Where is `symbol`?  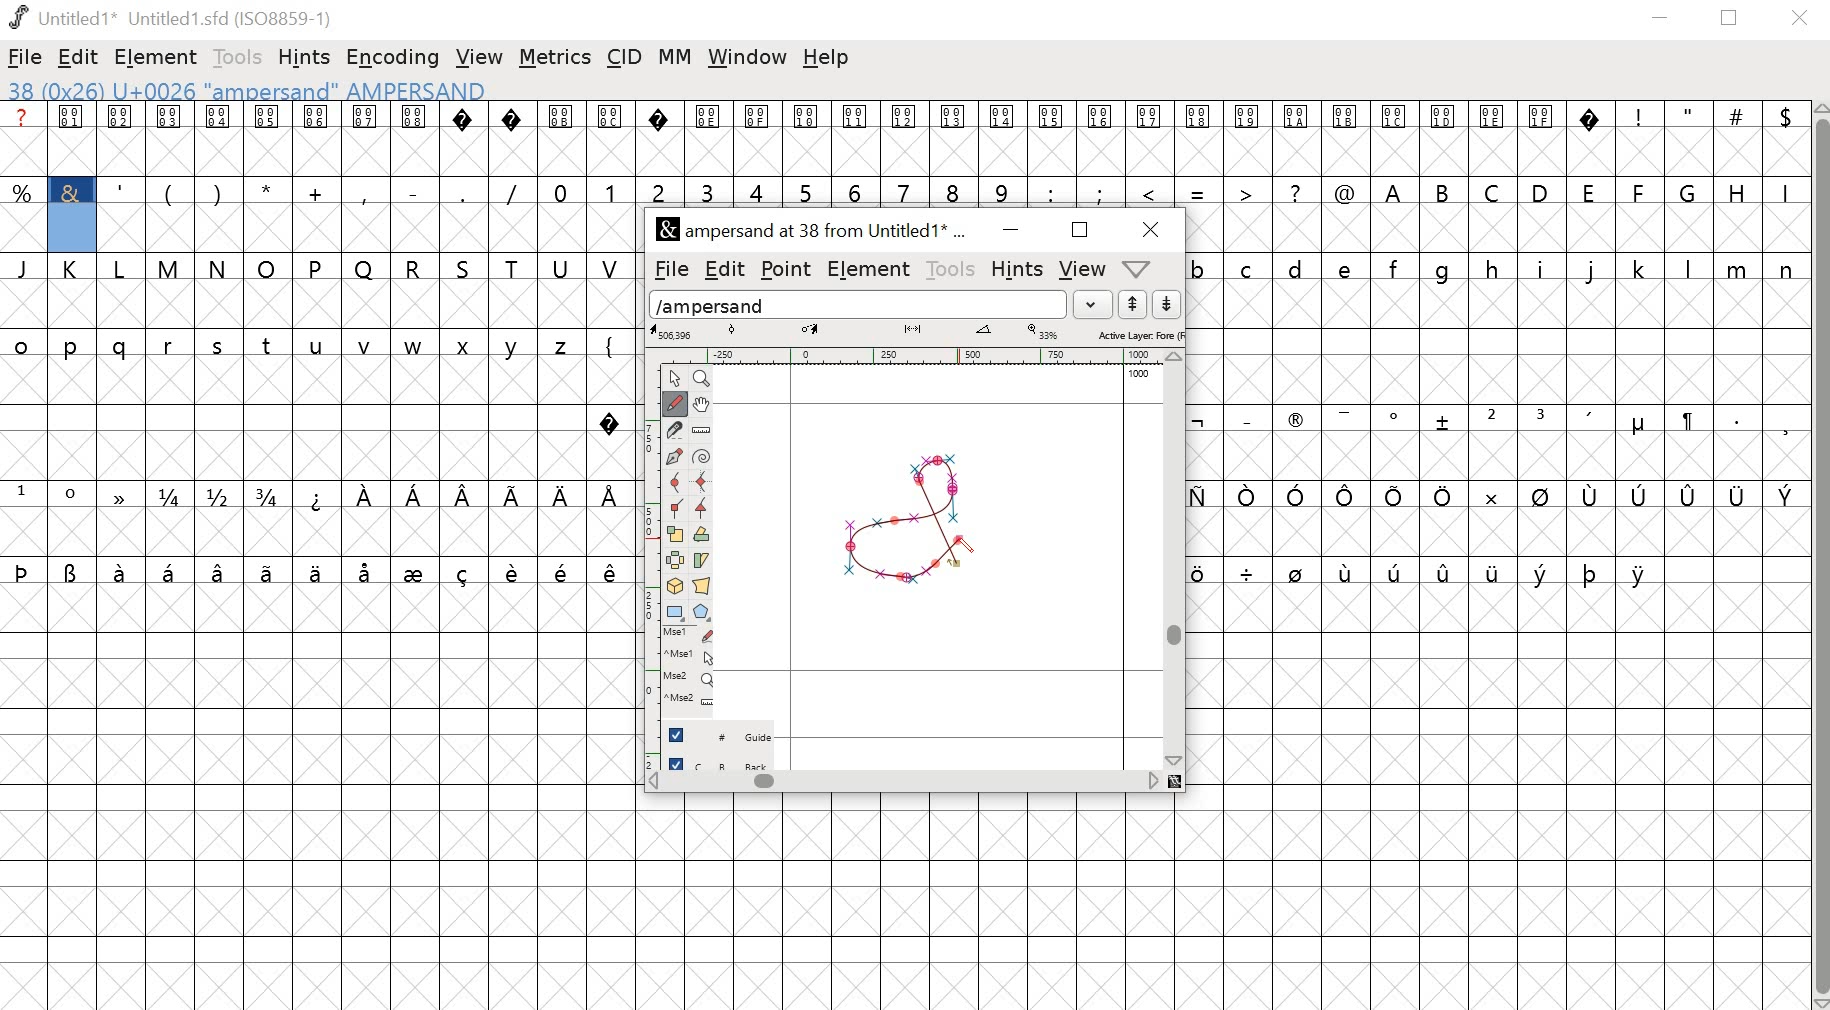
symbol is located at coordinates (564, 571).